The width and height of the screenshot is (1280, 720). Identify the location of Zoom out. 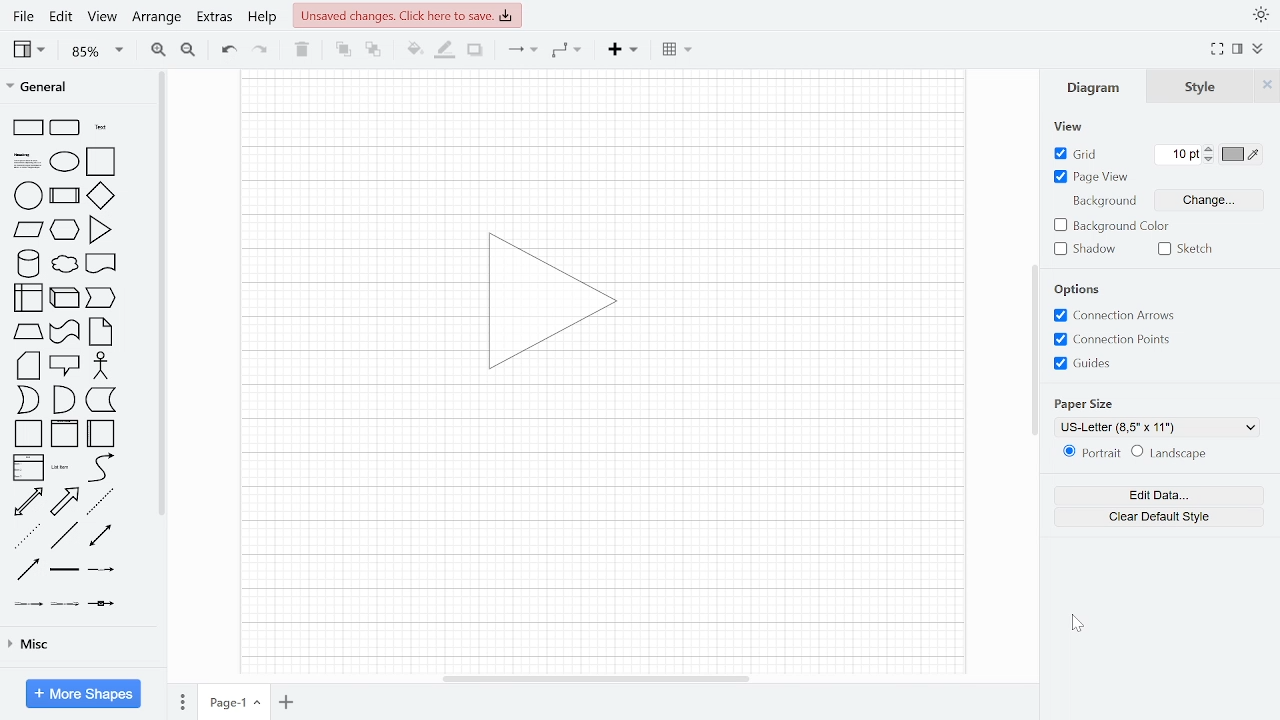
(189, 49).